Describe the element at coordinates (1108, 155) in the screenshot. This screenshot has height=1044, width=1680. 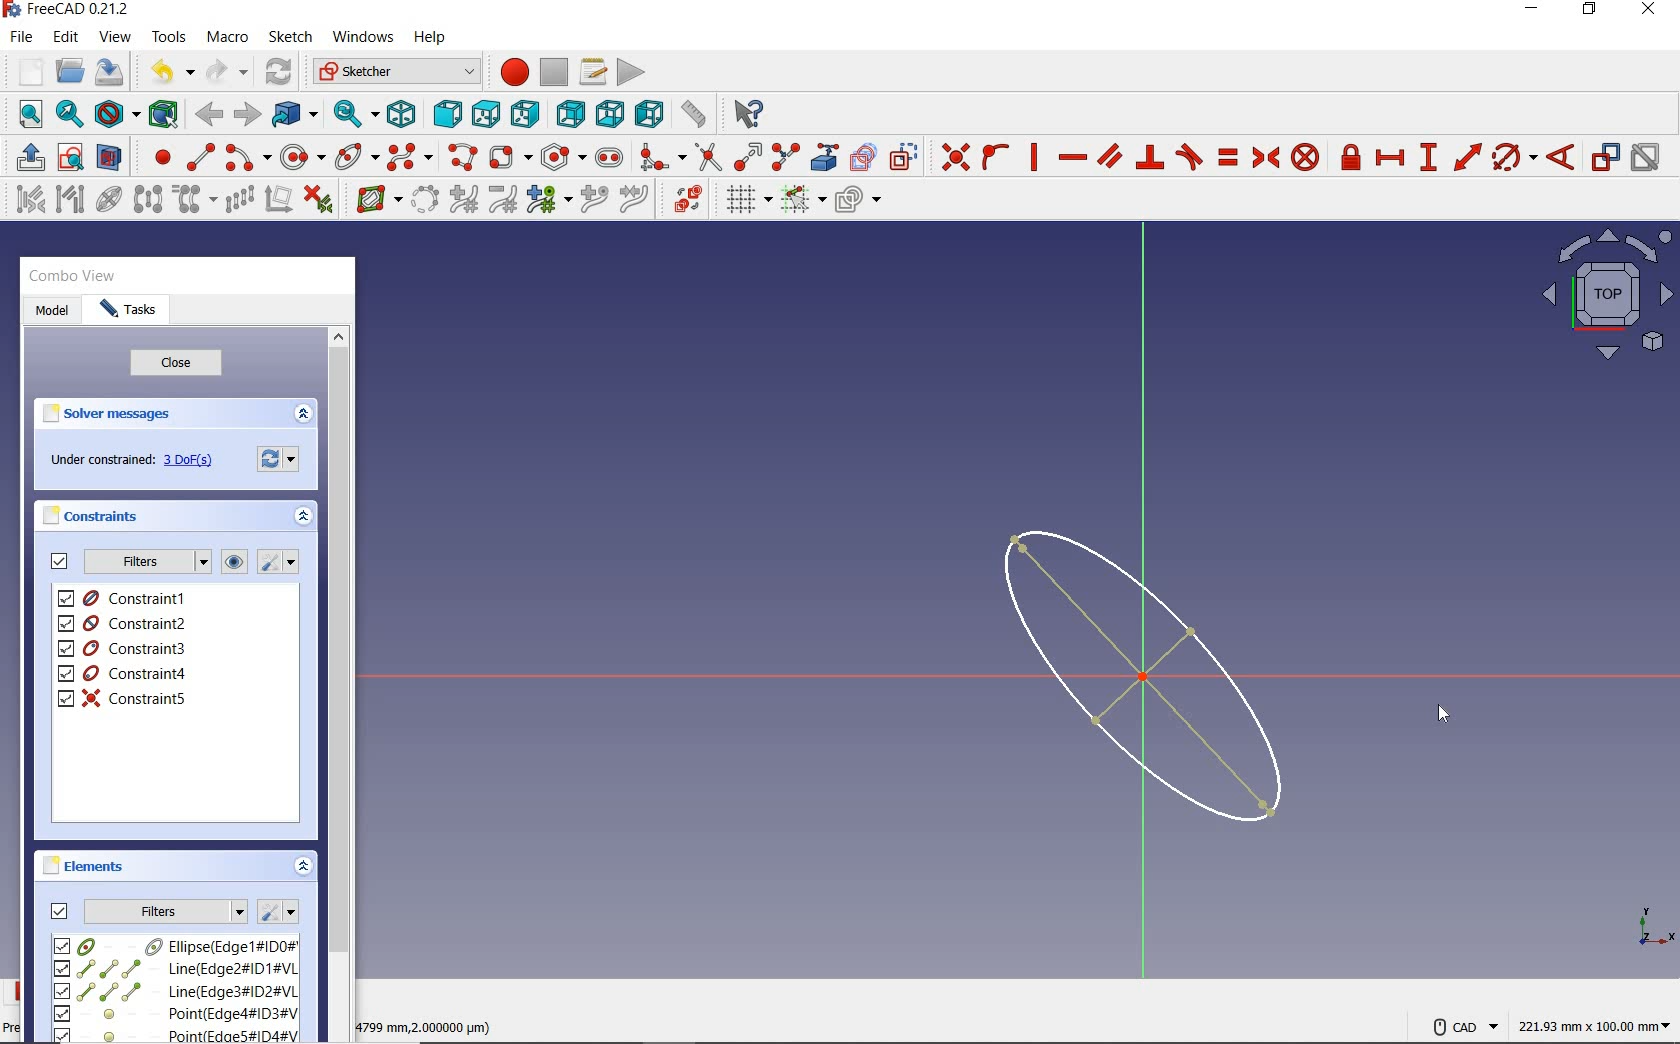
I see `constrain parallel` at that location.